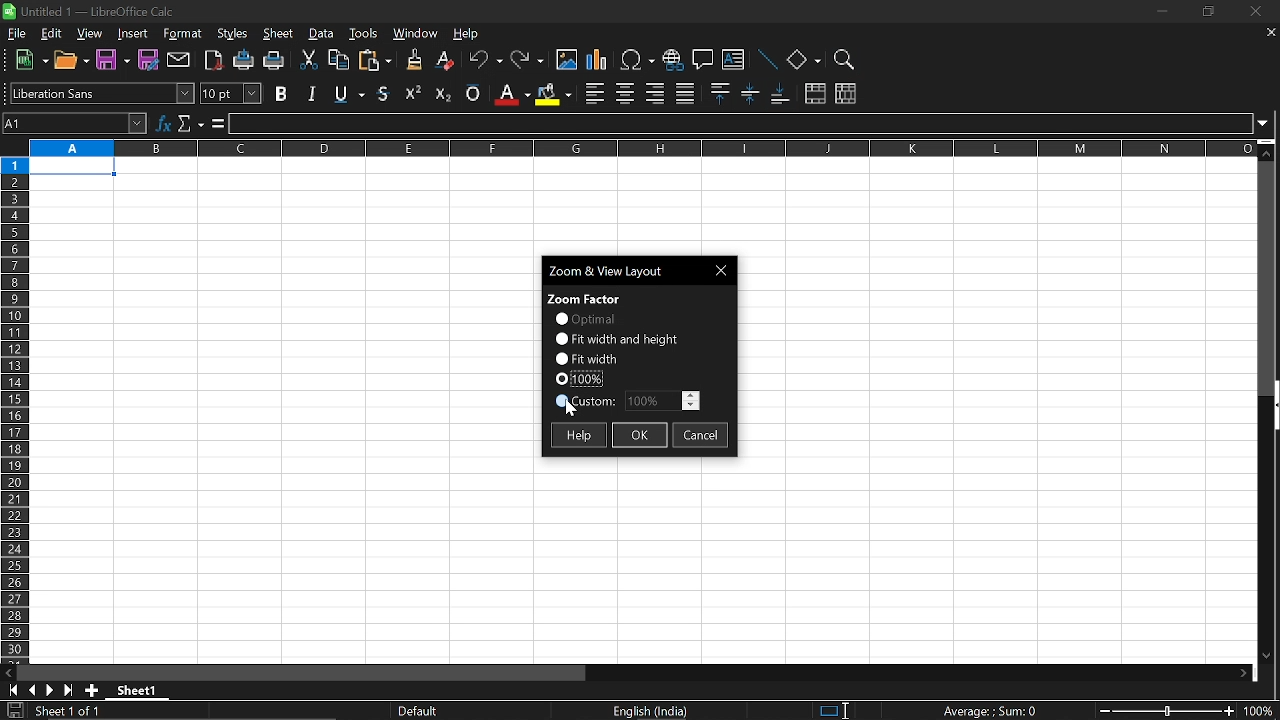  What do you see at coordinates (655, 93) in the screenshot?
I see `align right` at bounding box center [655, 93].